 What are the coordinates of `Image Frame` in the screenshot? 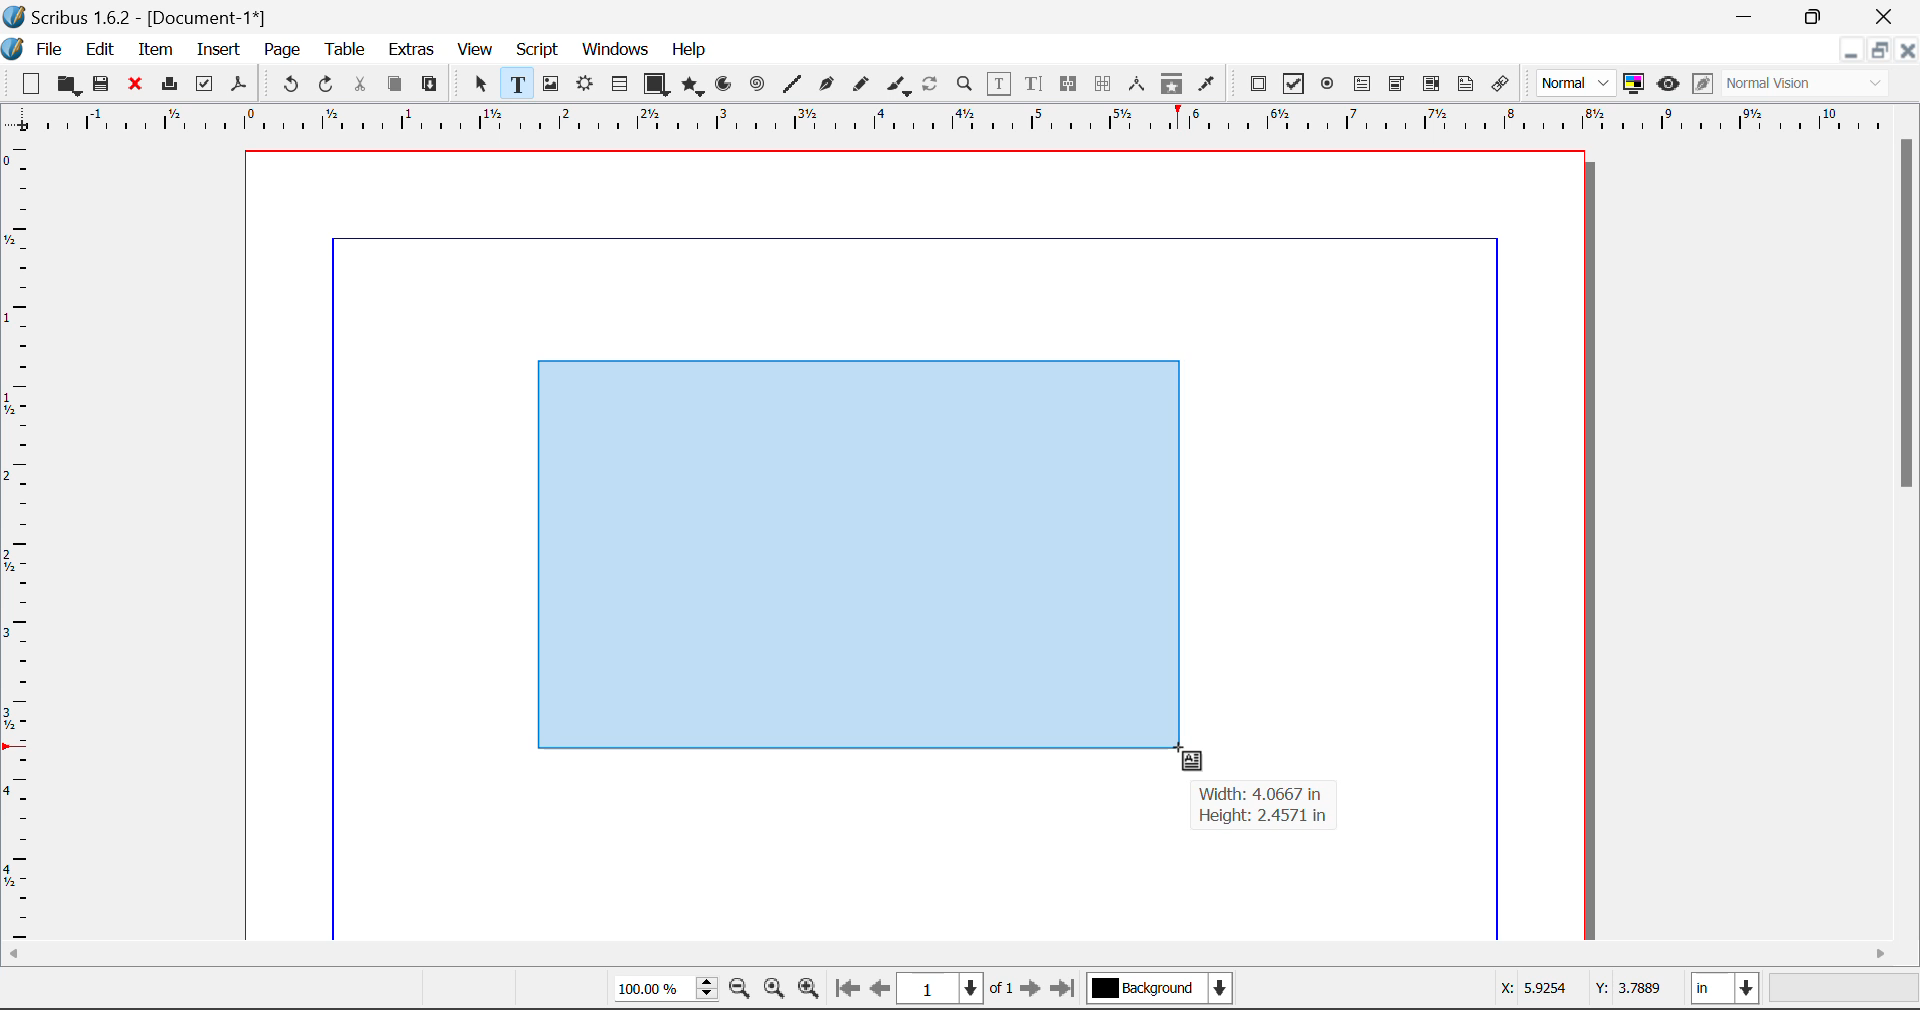 It's located at (550, 84).